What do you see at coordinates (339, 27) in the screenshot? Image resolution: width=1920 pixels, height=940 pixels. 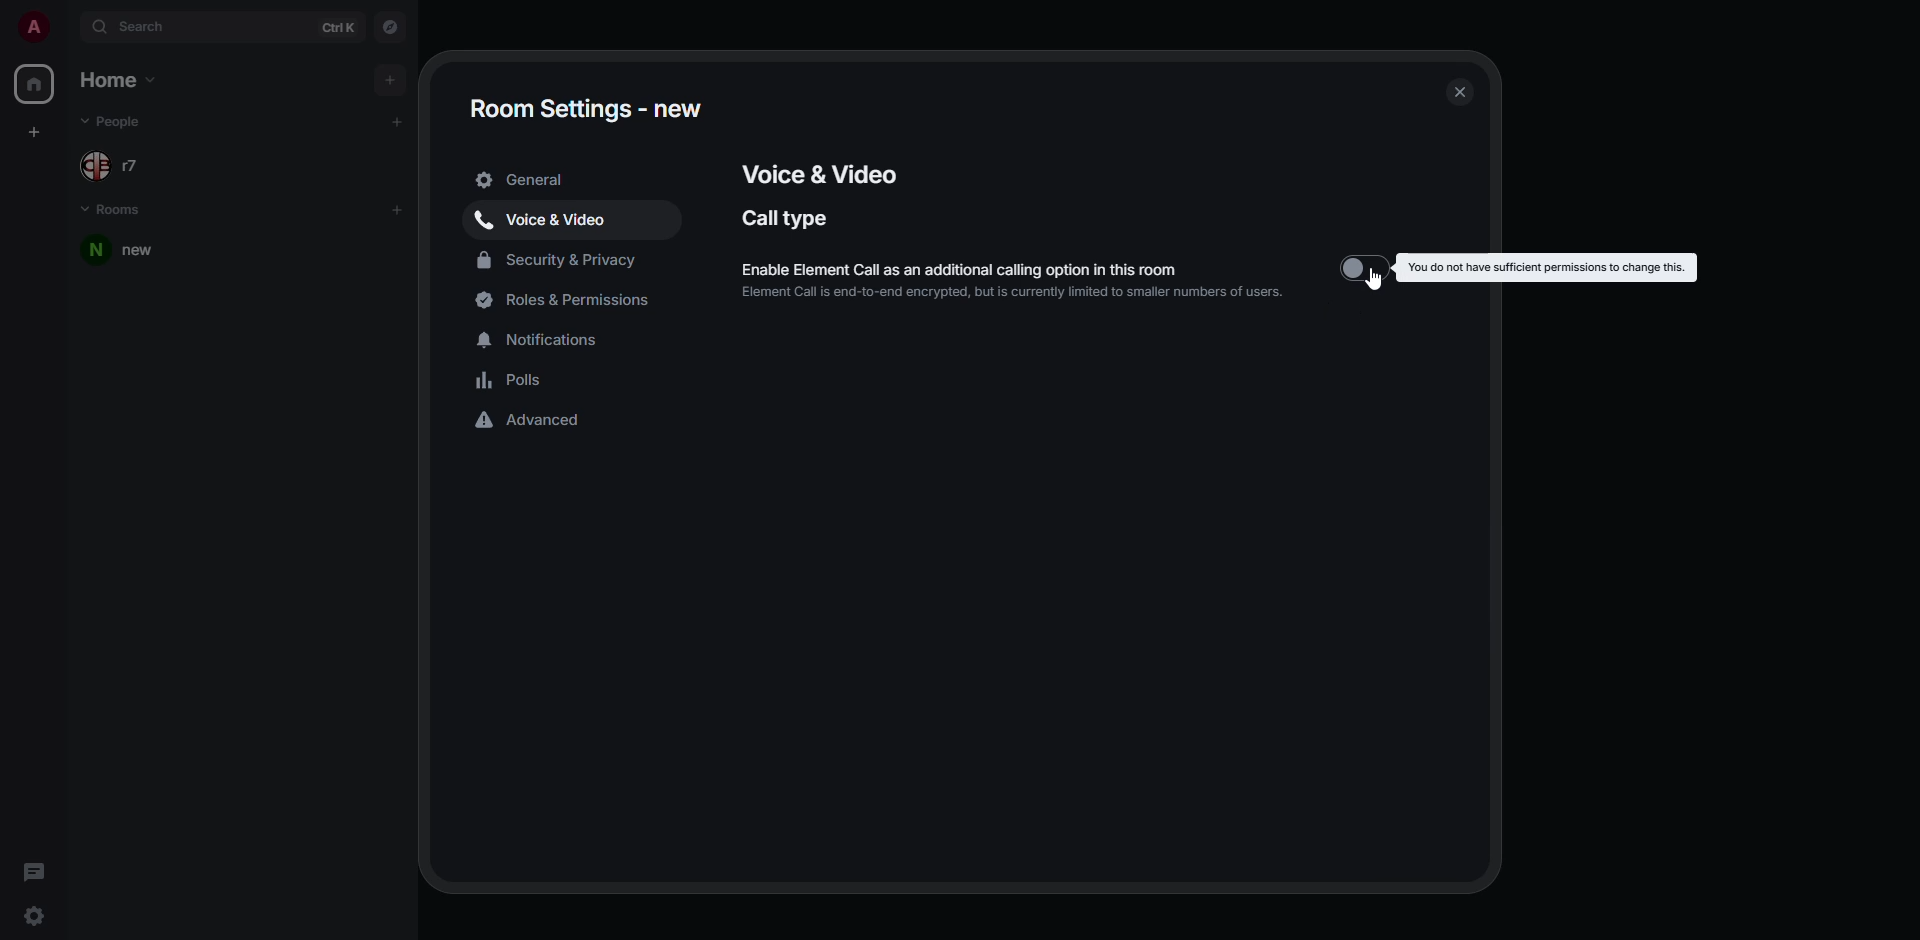 I see `ctrl K` at bounding box center [339, 27].